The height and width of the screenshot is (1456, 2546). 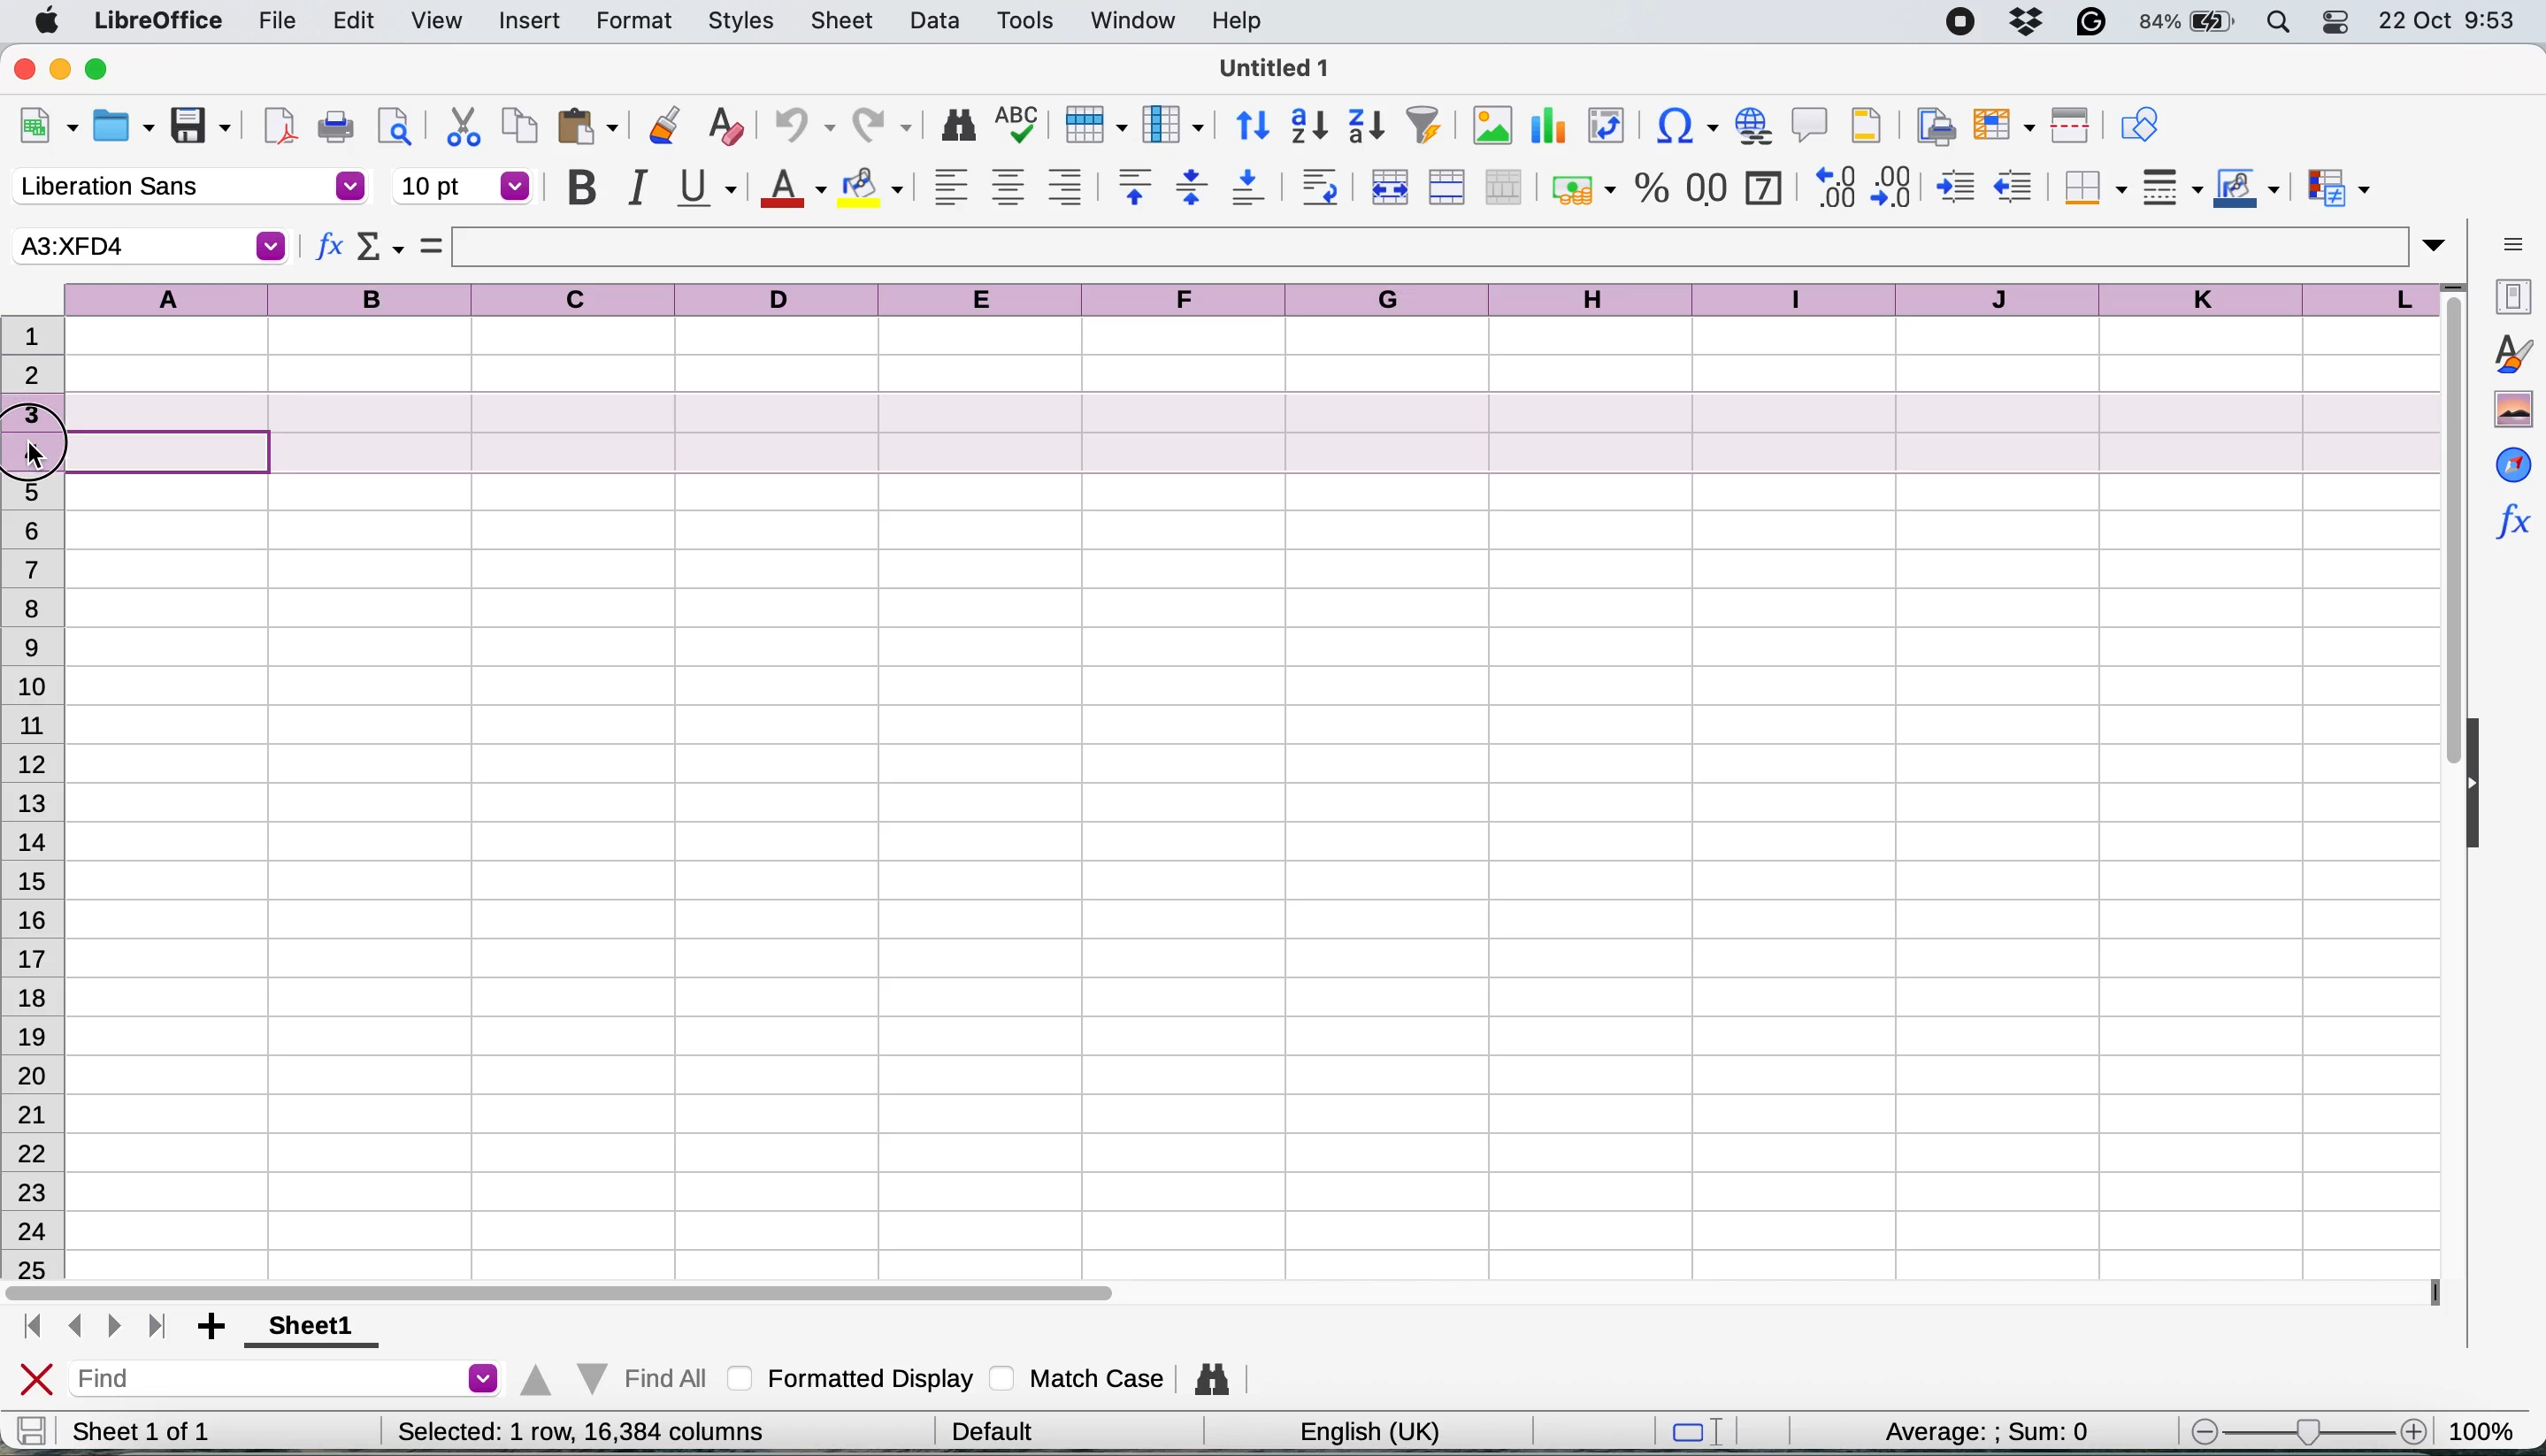 What do you see at coordinates (1269, 67) in the screenshot?
I see `Untitled 1` at bounding box center [1269, 67].